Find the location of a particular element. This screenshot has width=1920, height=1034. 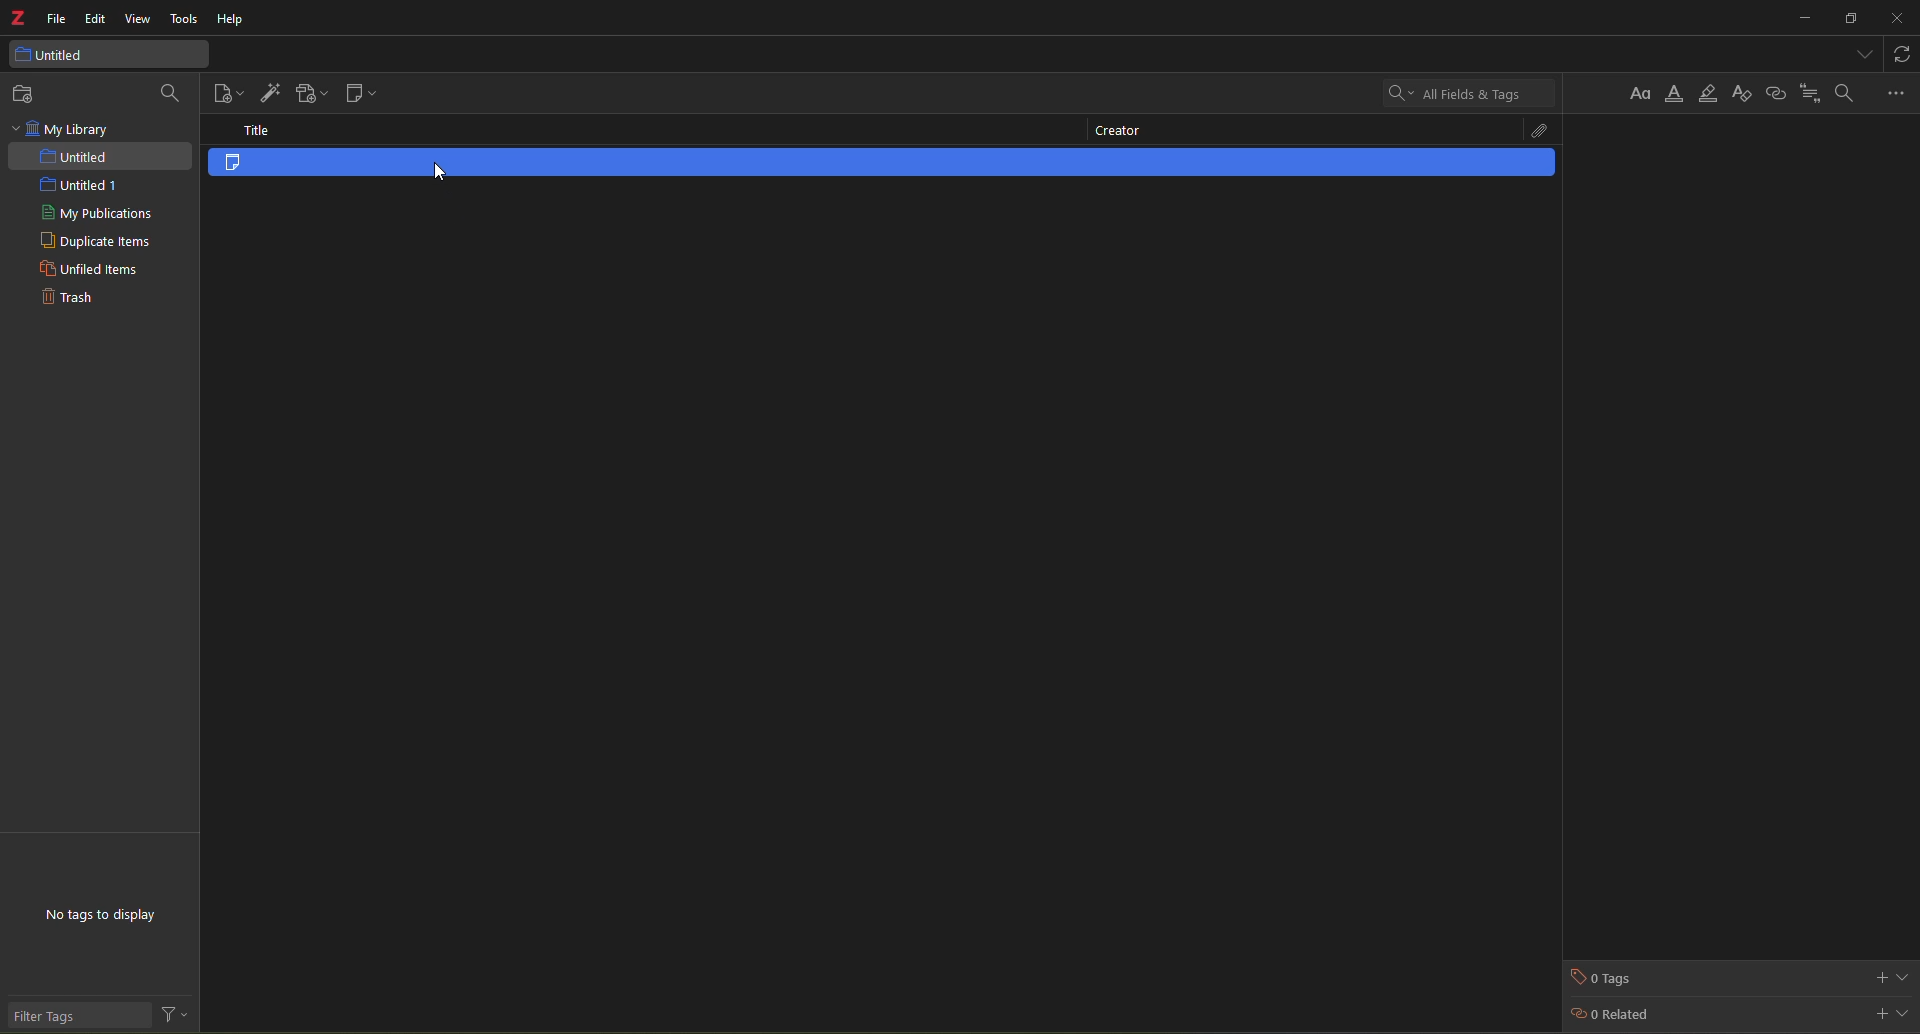

view is located at coordinates (137, 19).